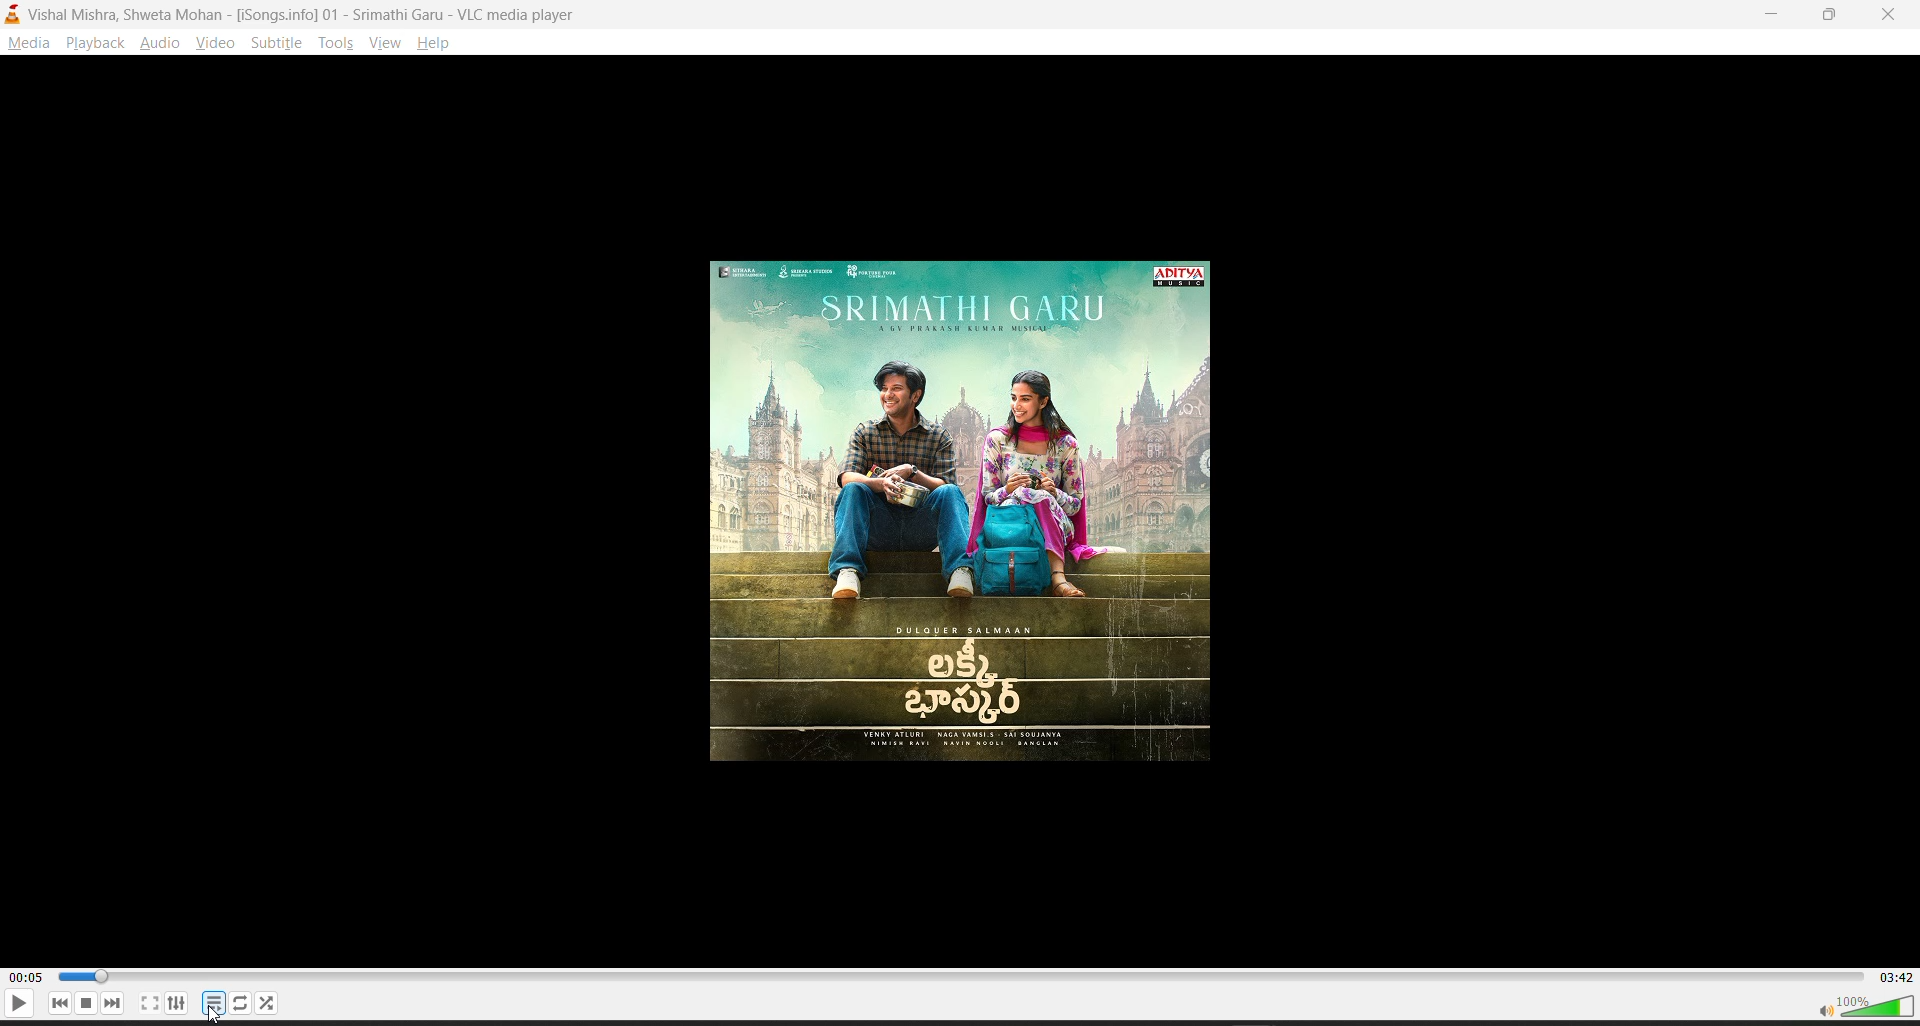 The image size is (1920, 1026). I want to click on next, so click(115, 1003).